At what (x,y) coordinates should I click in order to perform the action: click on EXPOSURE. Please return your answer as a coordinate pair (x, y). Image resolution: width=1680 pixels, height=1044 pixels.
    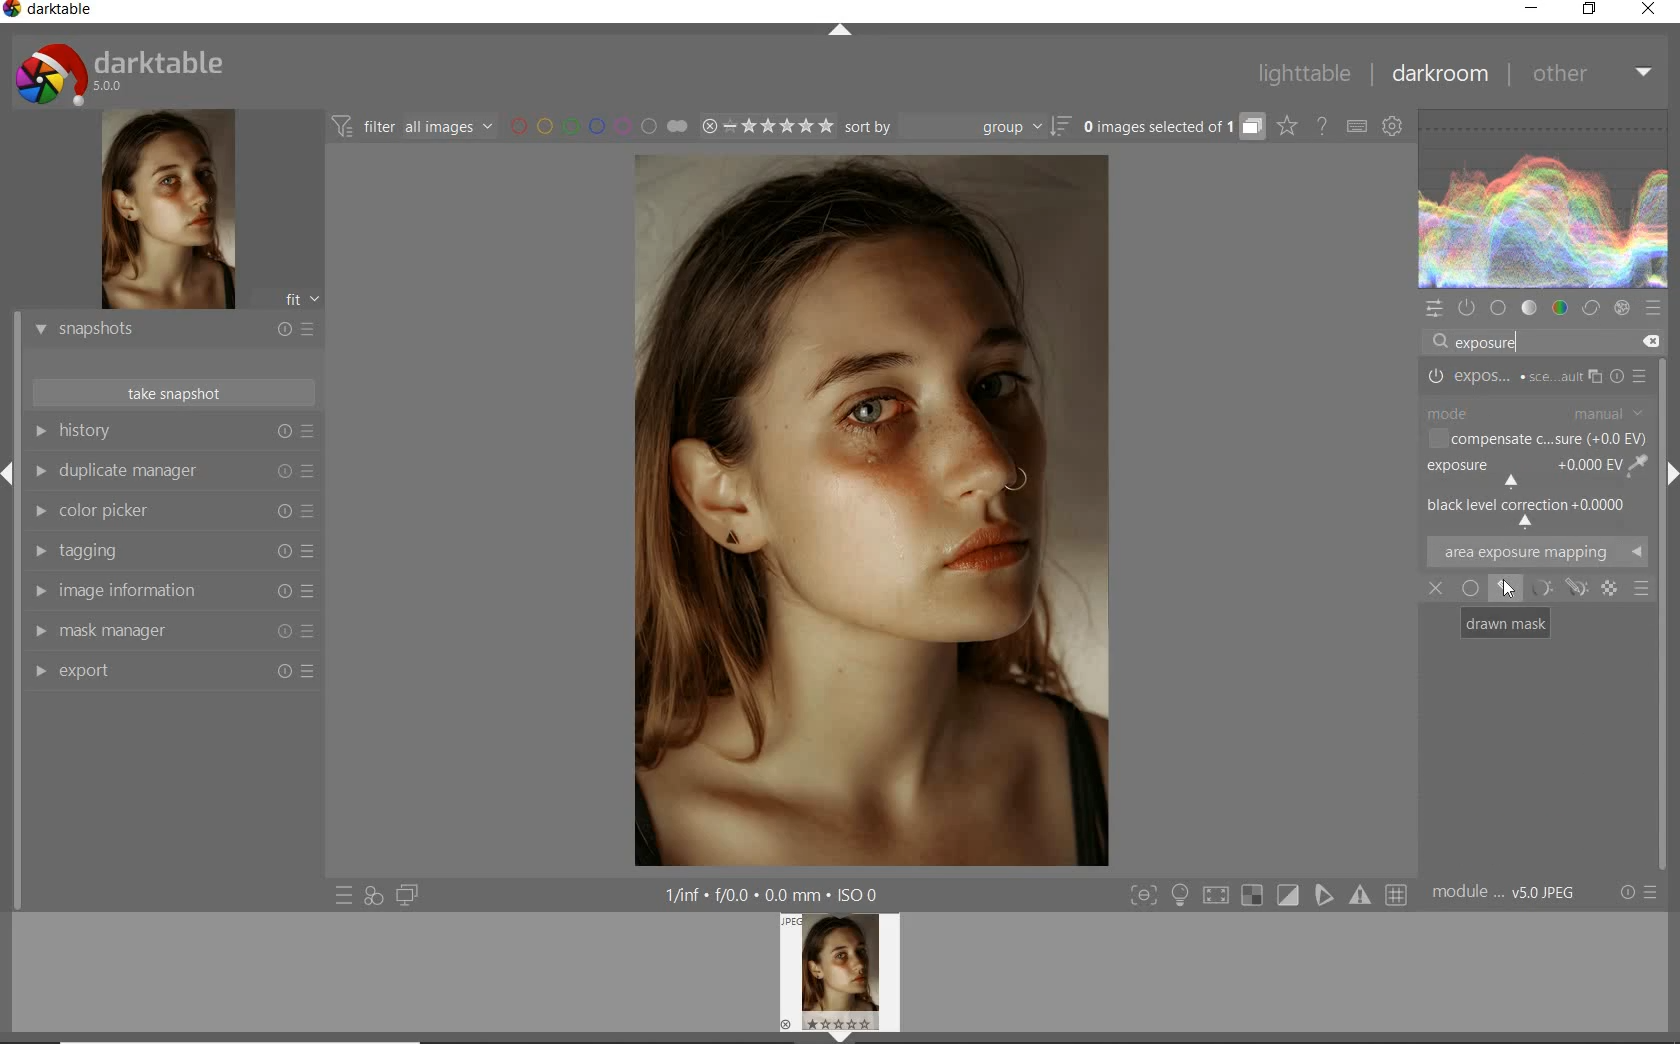
    Looking at the image, I should click on (1537, 379).